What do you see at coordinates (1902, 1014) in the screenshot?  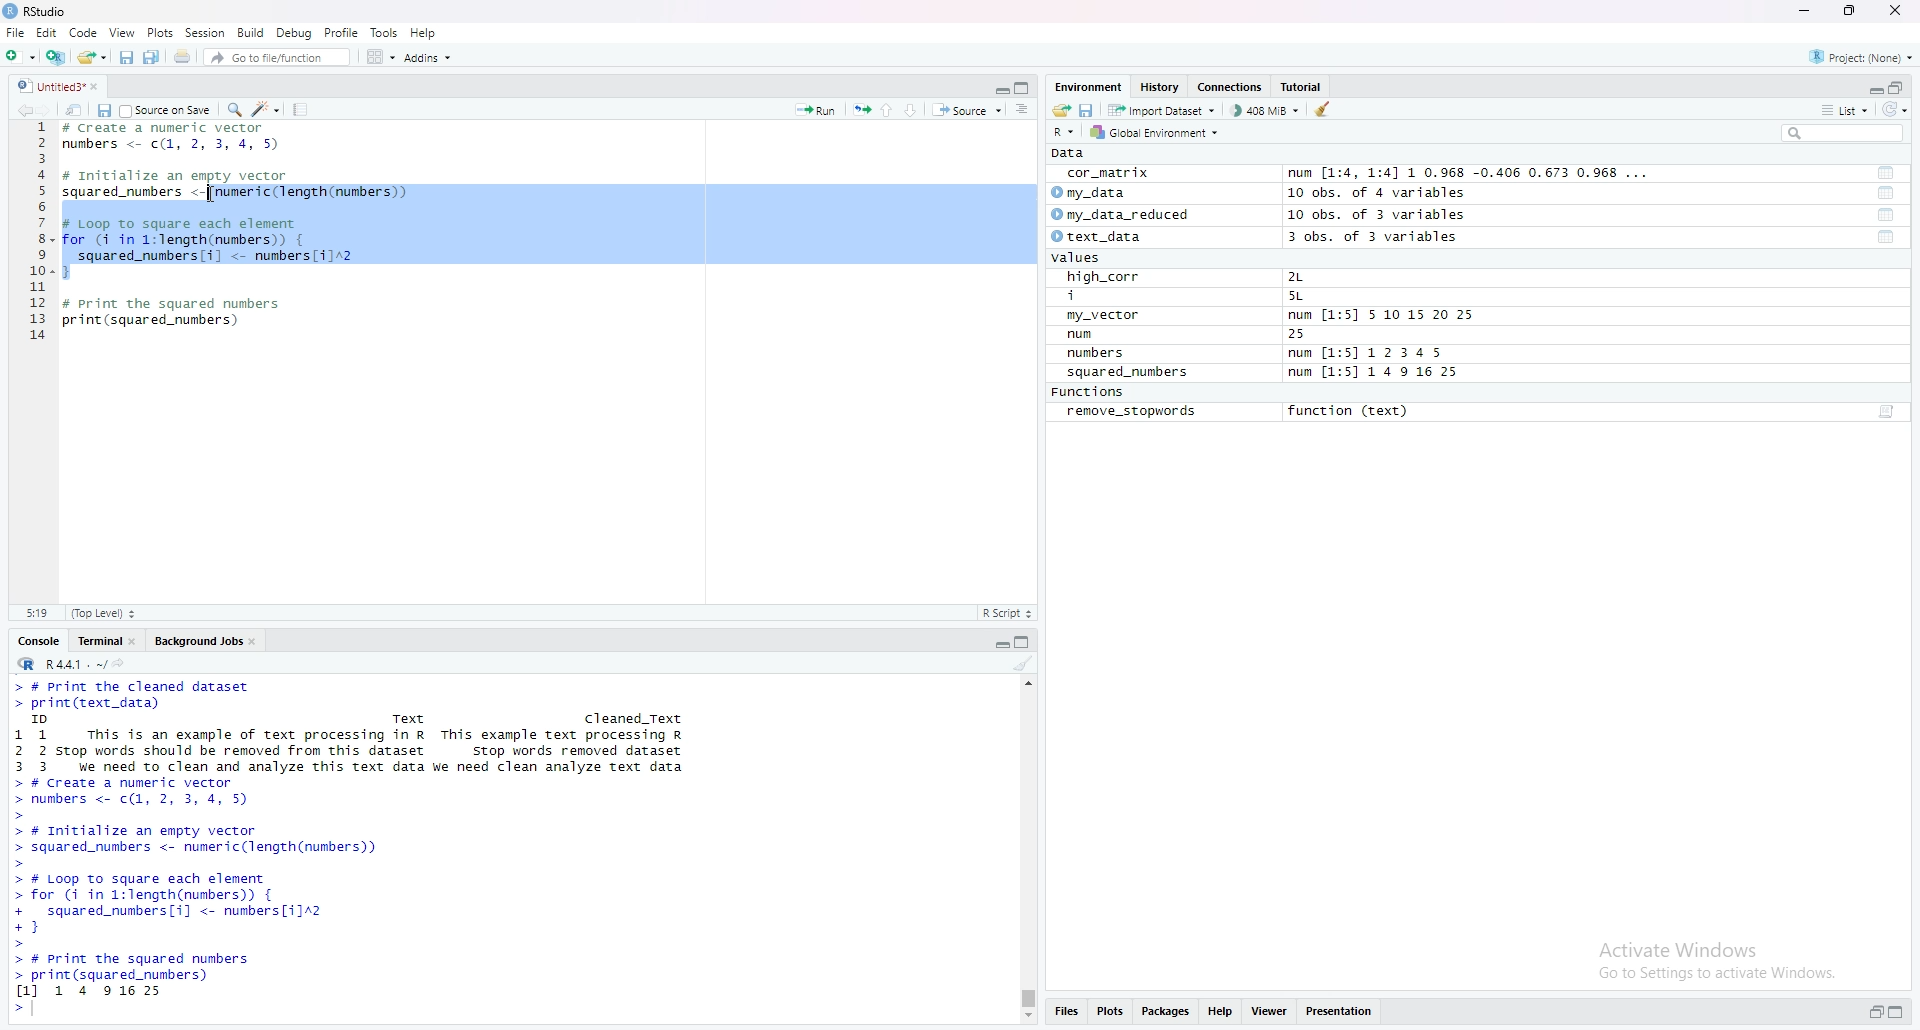 I see `maximize` at bounding box center [1902, 1014].